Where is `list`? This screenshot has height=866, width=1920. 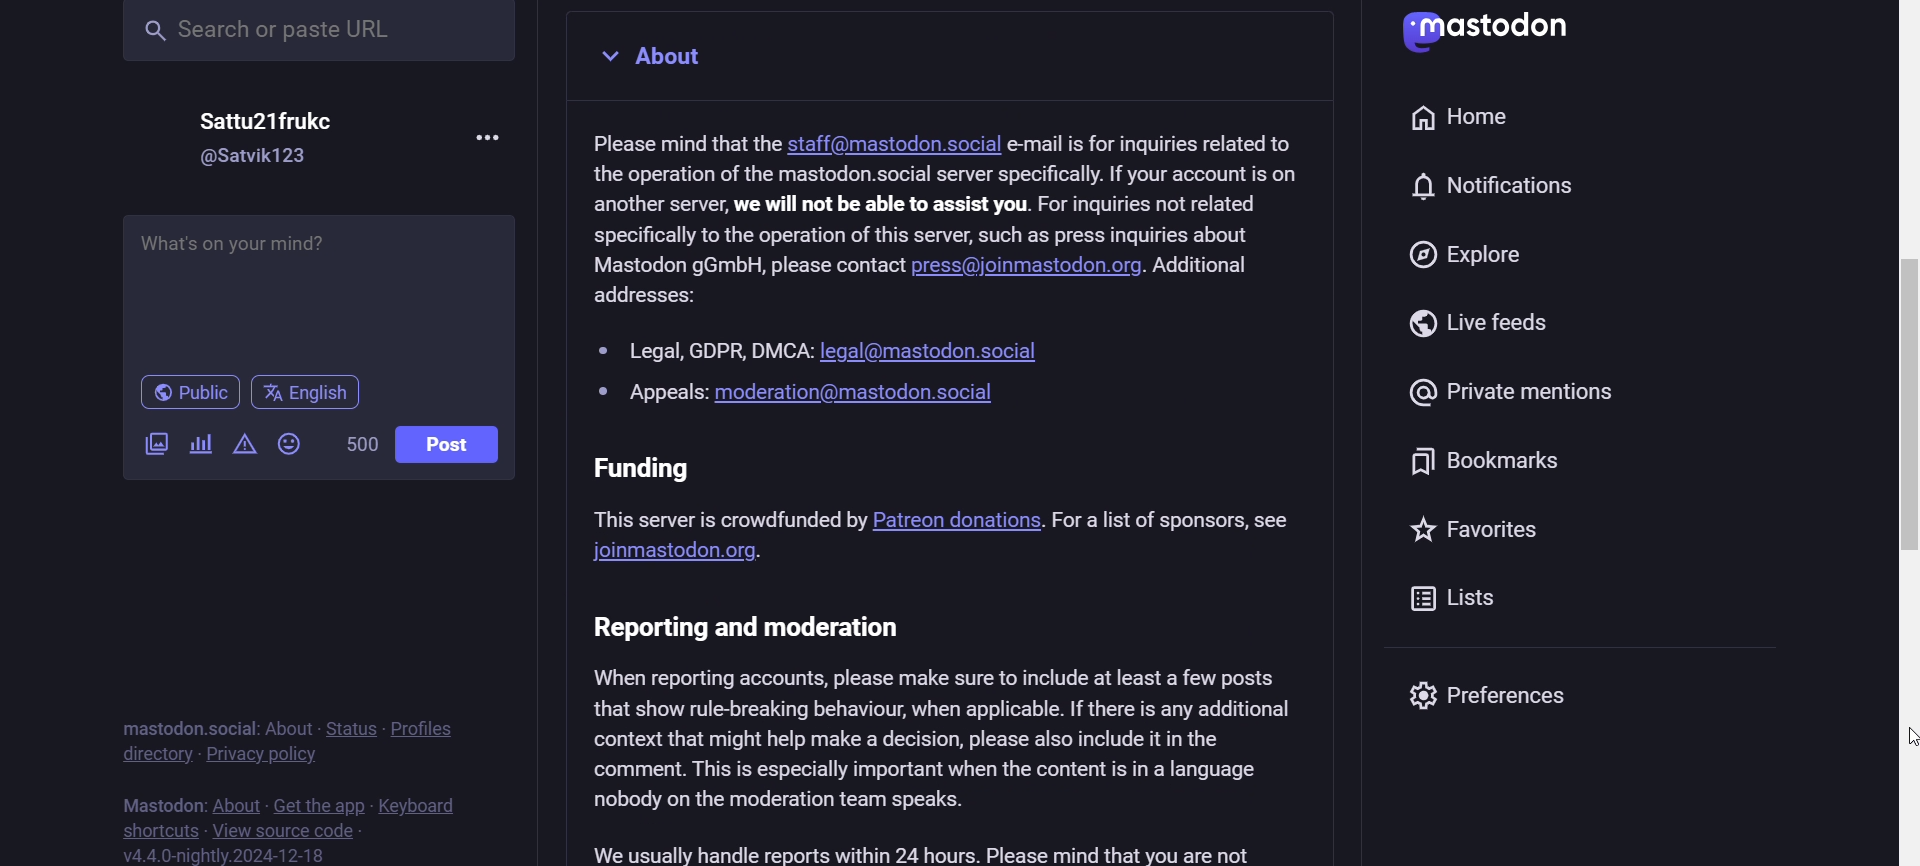 list is located at coordinates (1458, 607).